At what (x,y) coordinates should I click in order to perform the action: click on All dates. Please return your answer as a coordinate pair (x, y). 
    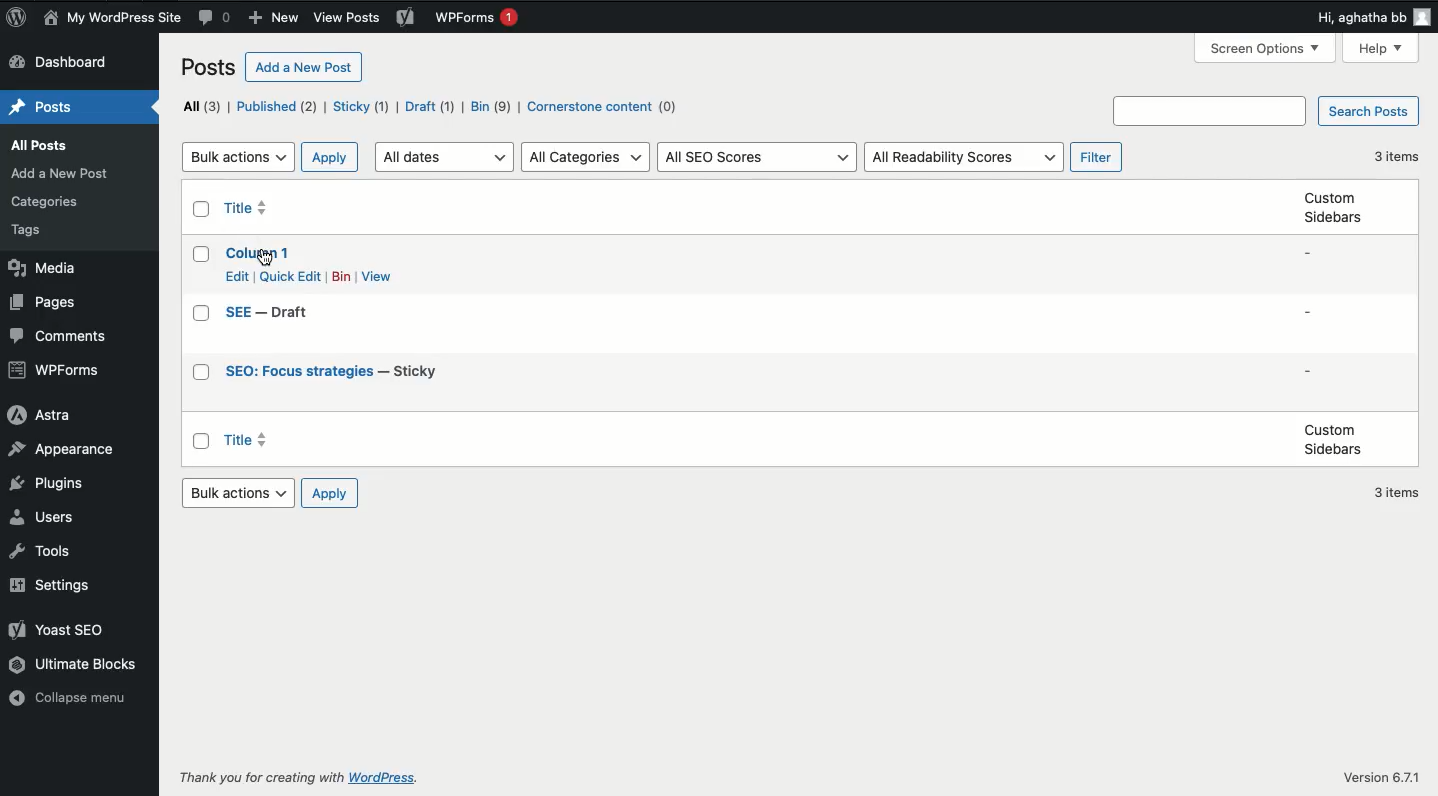
    Looking at the image, I should click on (445, 157).